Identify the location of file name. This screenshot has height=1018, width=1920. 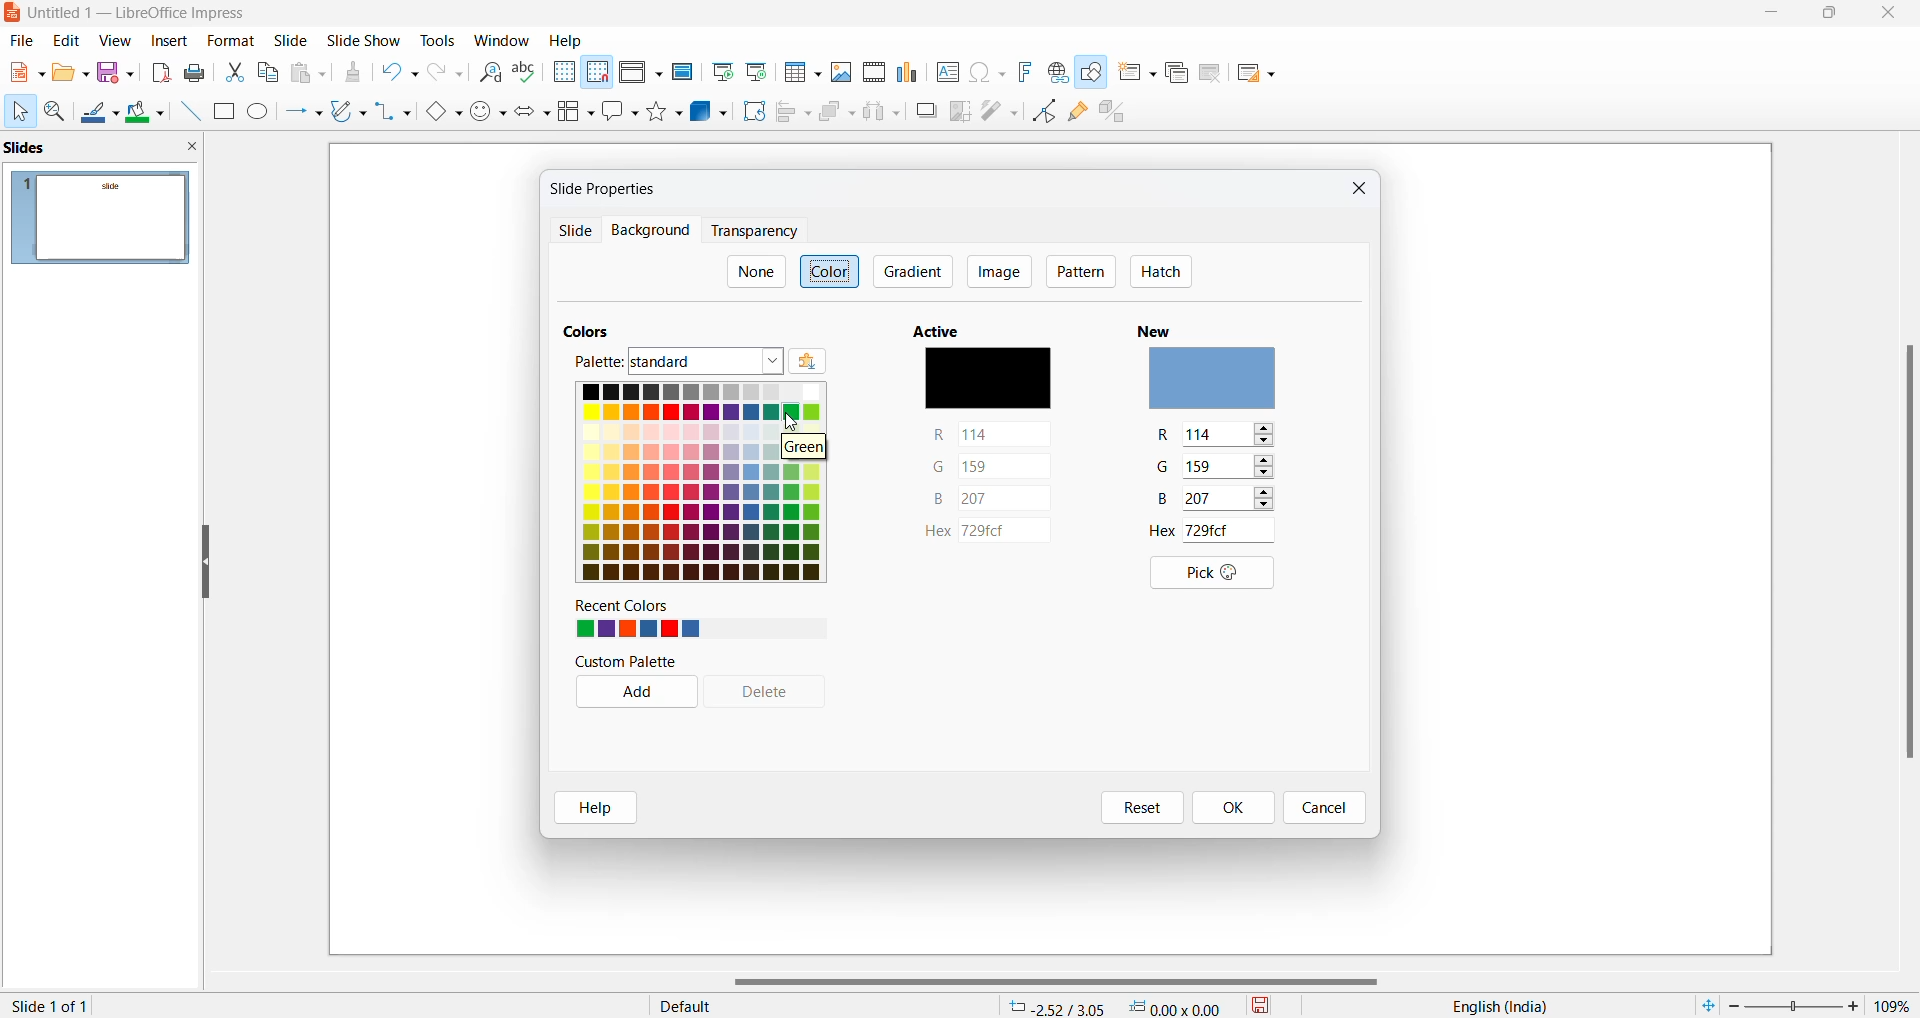
(131, 15).